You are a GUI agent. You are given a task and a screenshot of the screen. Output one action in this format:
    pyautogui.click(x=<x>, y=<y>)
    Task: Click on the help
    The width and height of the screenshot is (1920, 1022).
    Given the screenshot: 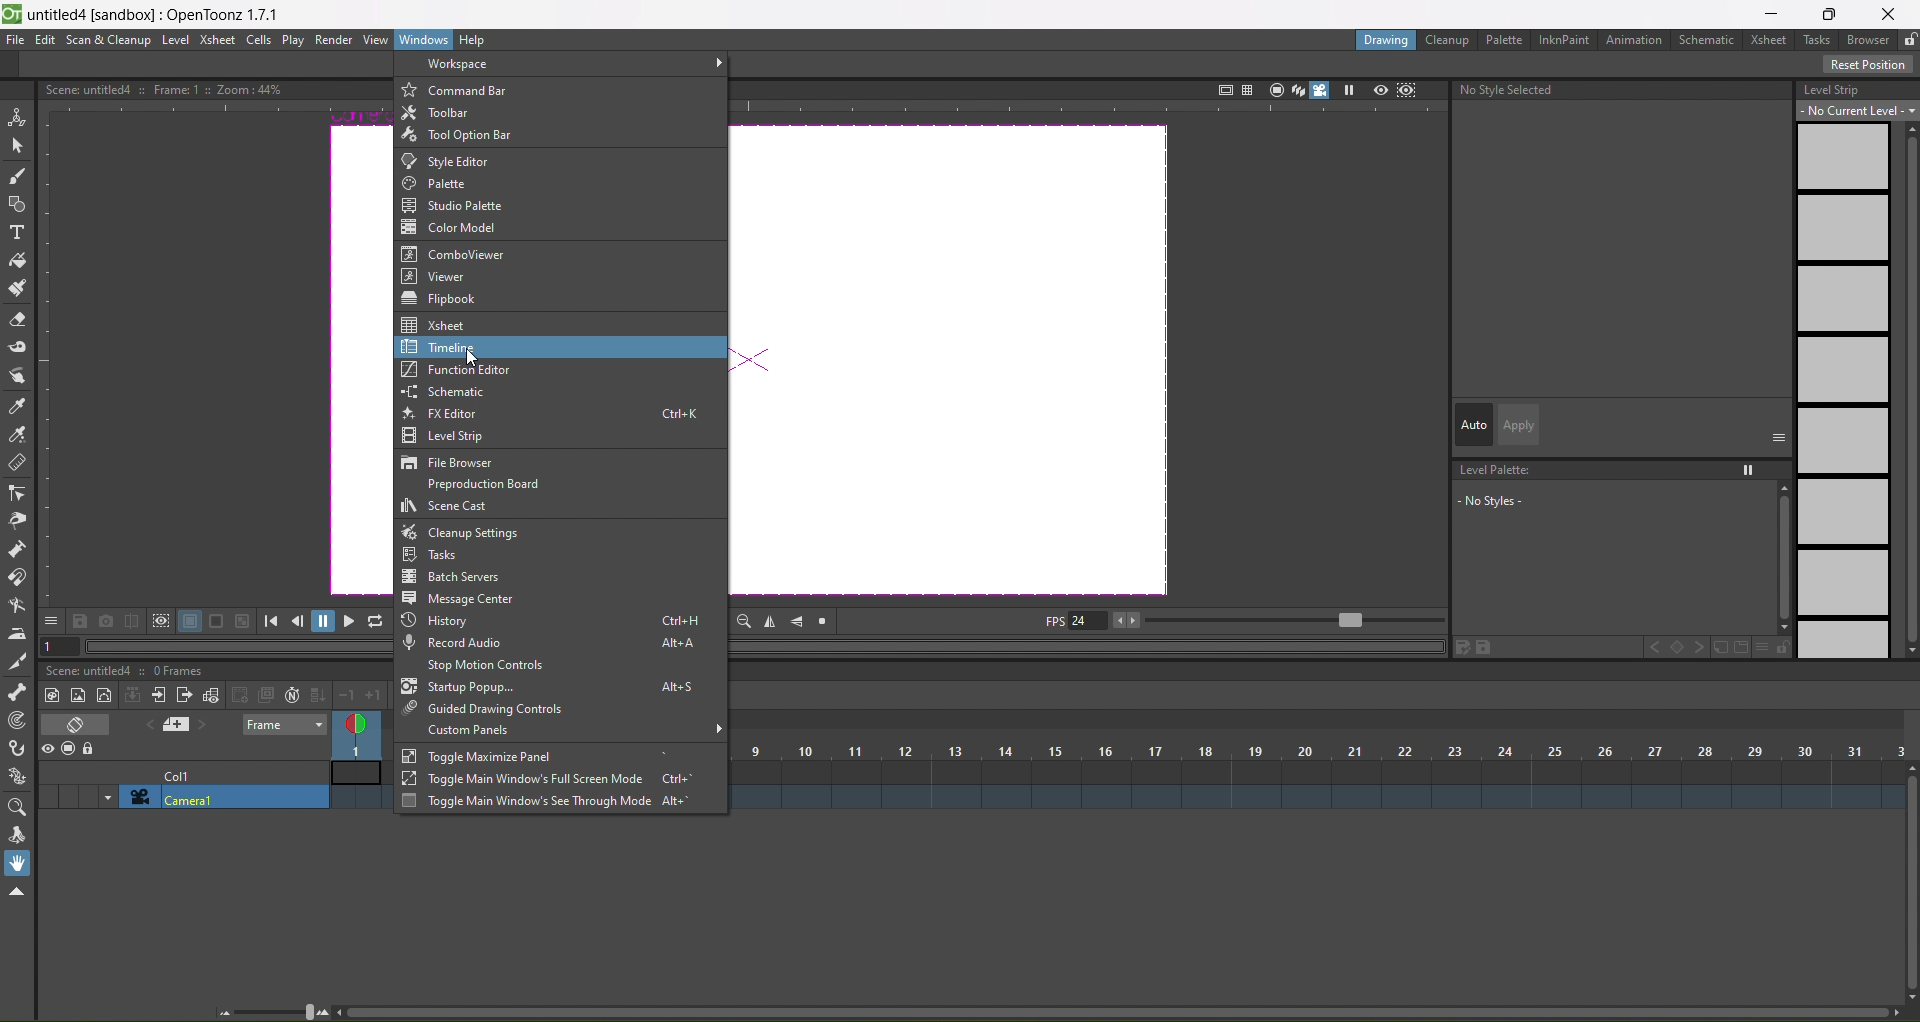 What is the action you would take?
    pyautogui.click(x=472, y=41)
    